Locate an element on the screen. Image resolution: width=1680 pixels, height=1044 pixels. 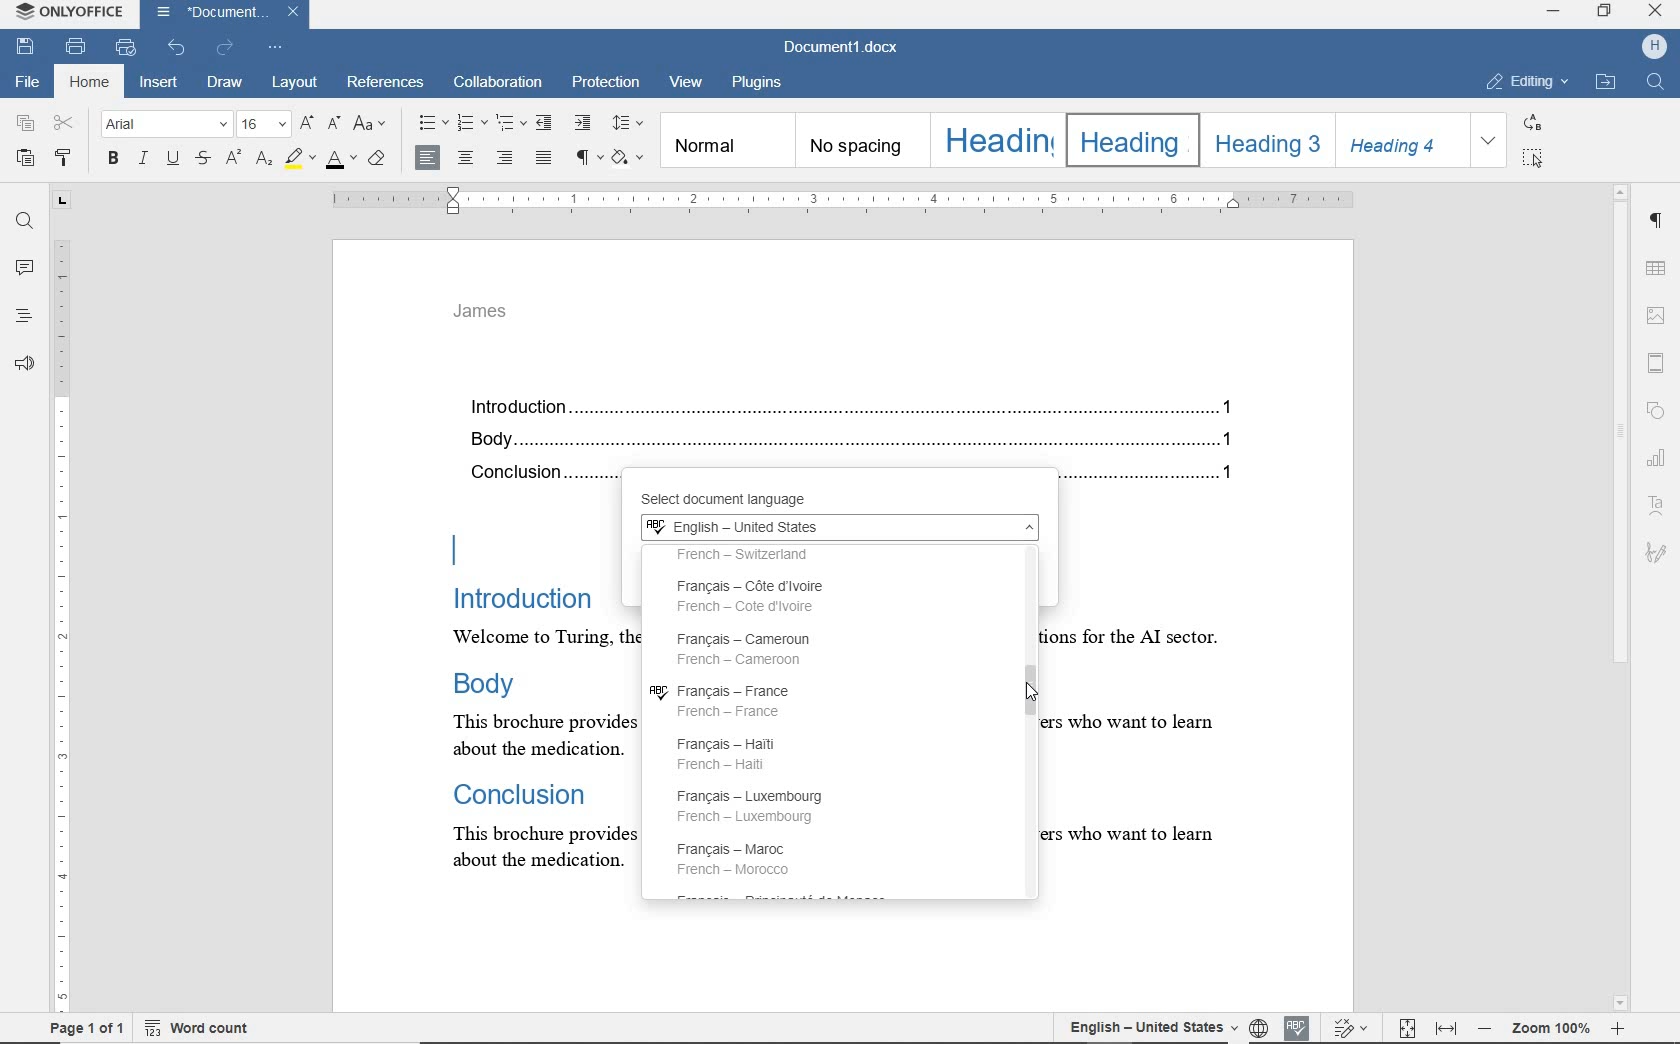
strikethrough is located at coordinates (203, 160).